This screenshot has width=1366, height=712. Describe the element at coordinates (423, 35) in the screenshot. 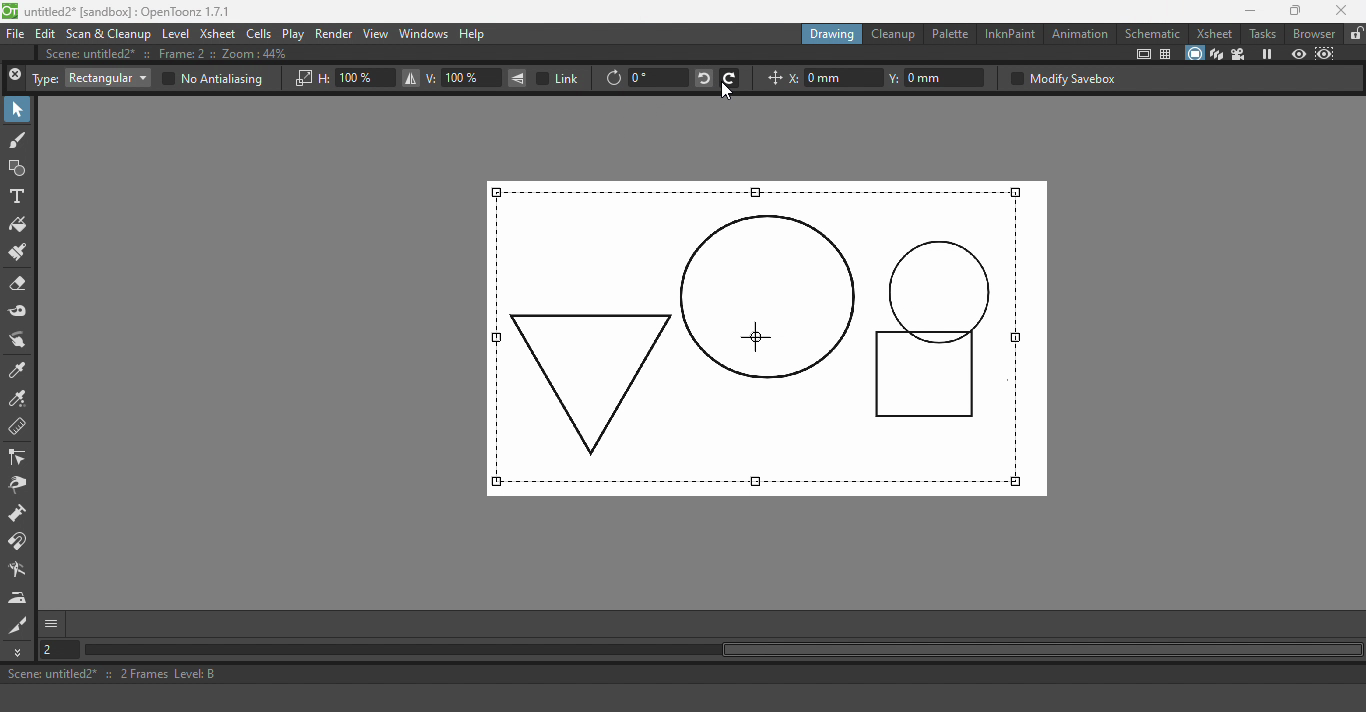

I see `Windows` at that location.